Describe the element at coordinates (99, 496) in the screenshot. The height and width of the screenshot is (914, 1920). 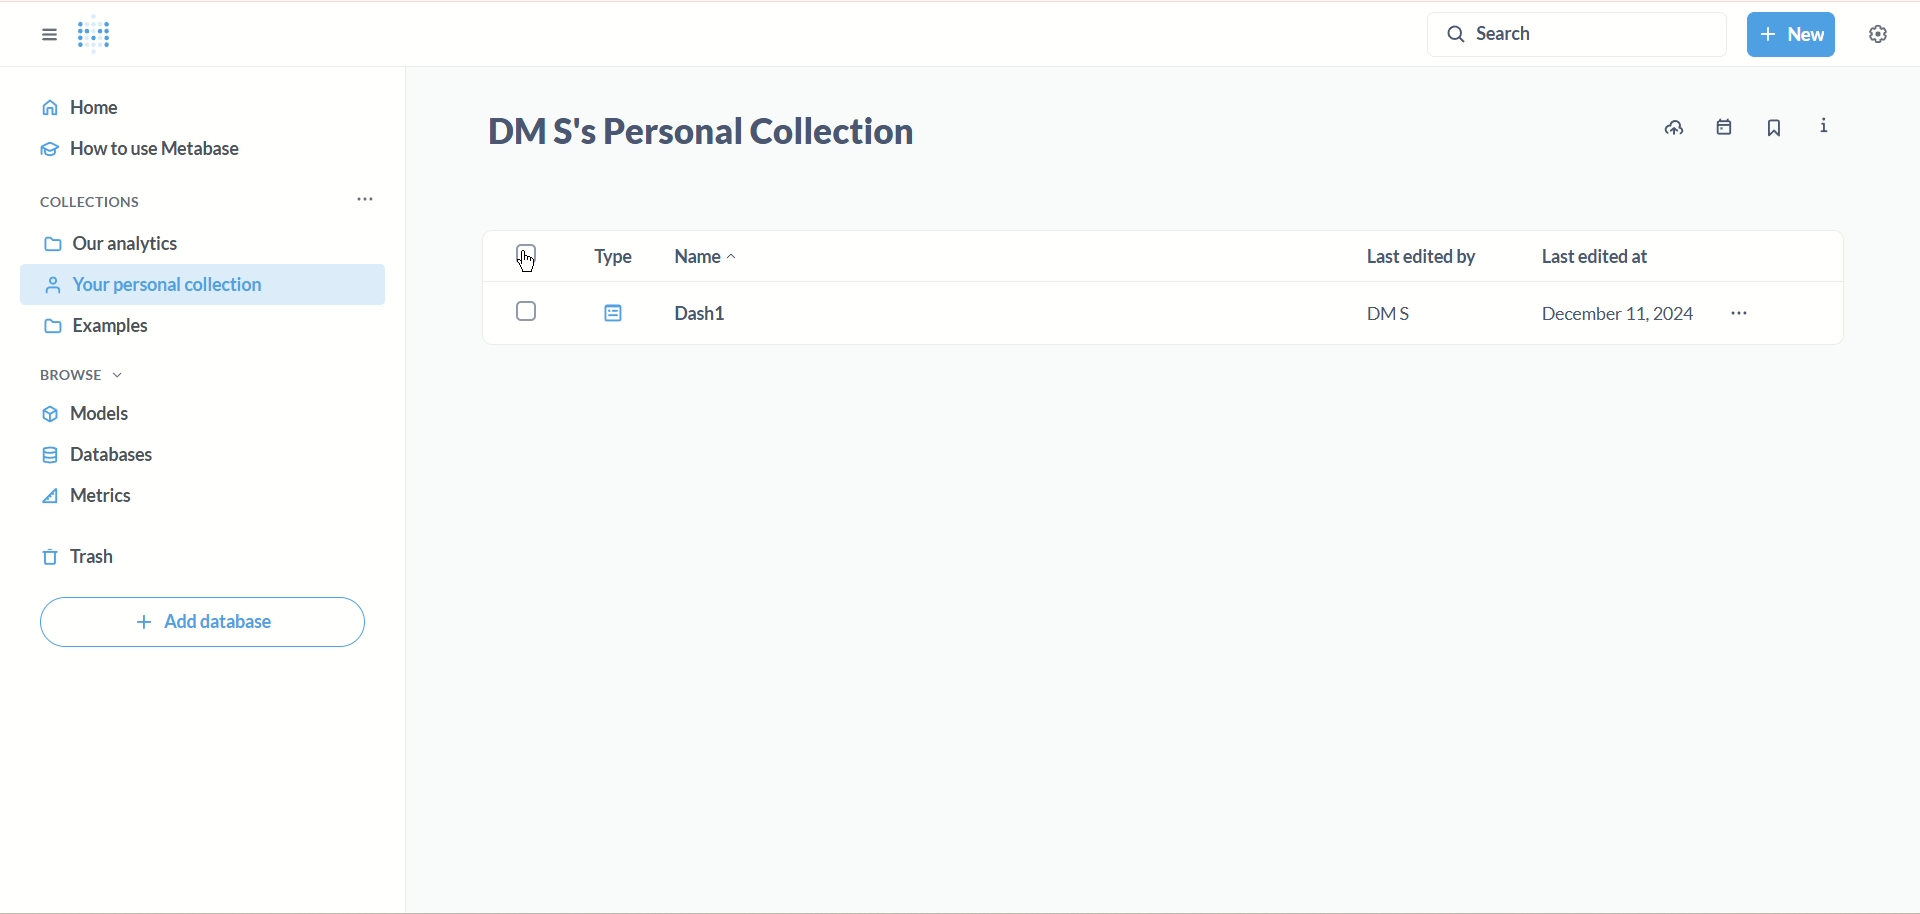
I see `metrics` at that location.